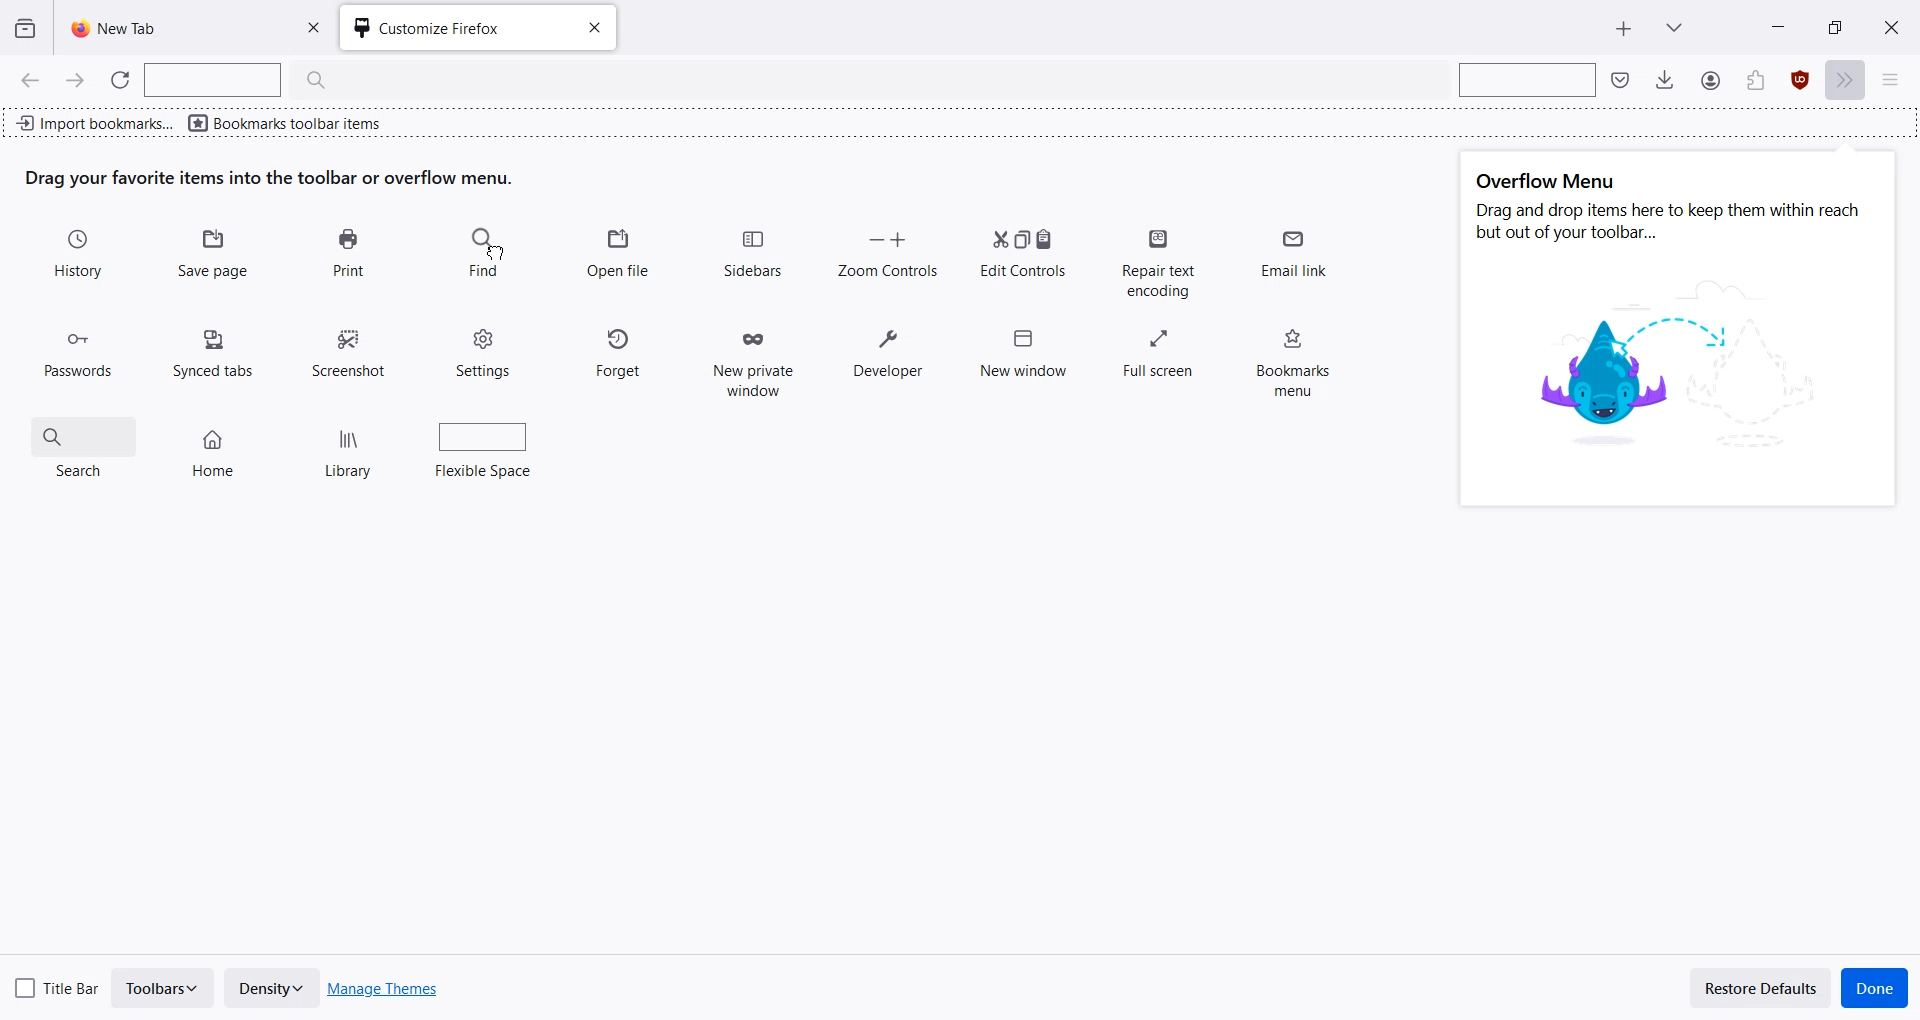  What do you see at coordinates (1289, 356) in the screenshot?
I see `Bookmarks menu` at bounding box center [1289, 356].